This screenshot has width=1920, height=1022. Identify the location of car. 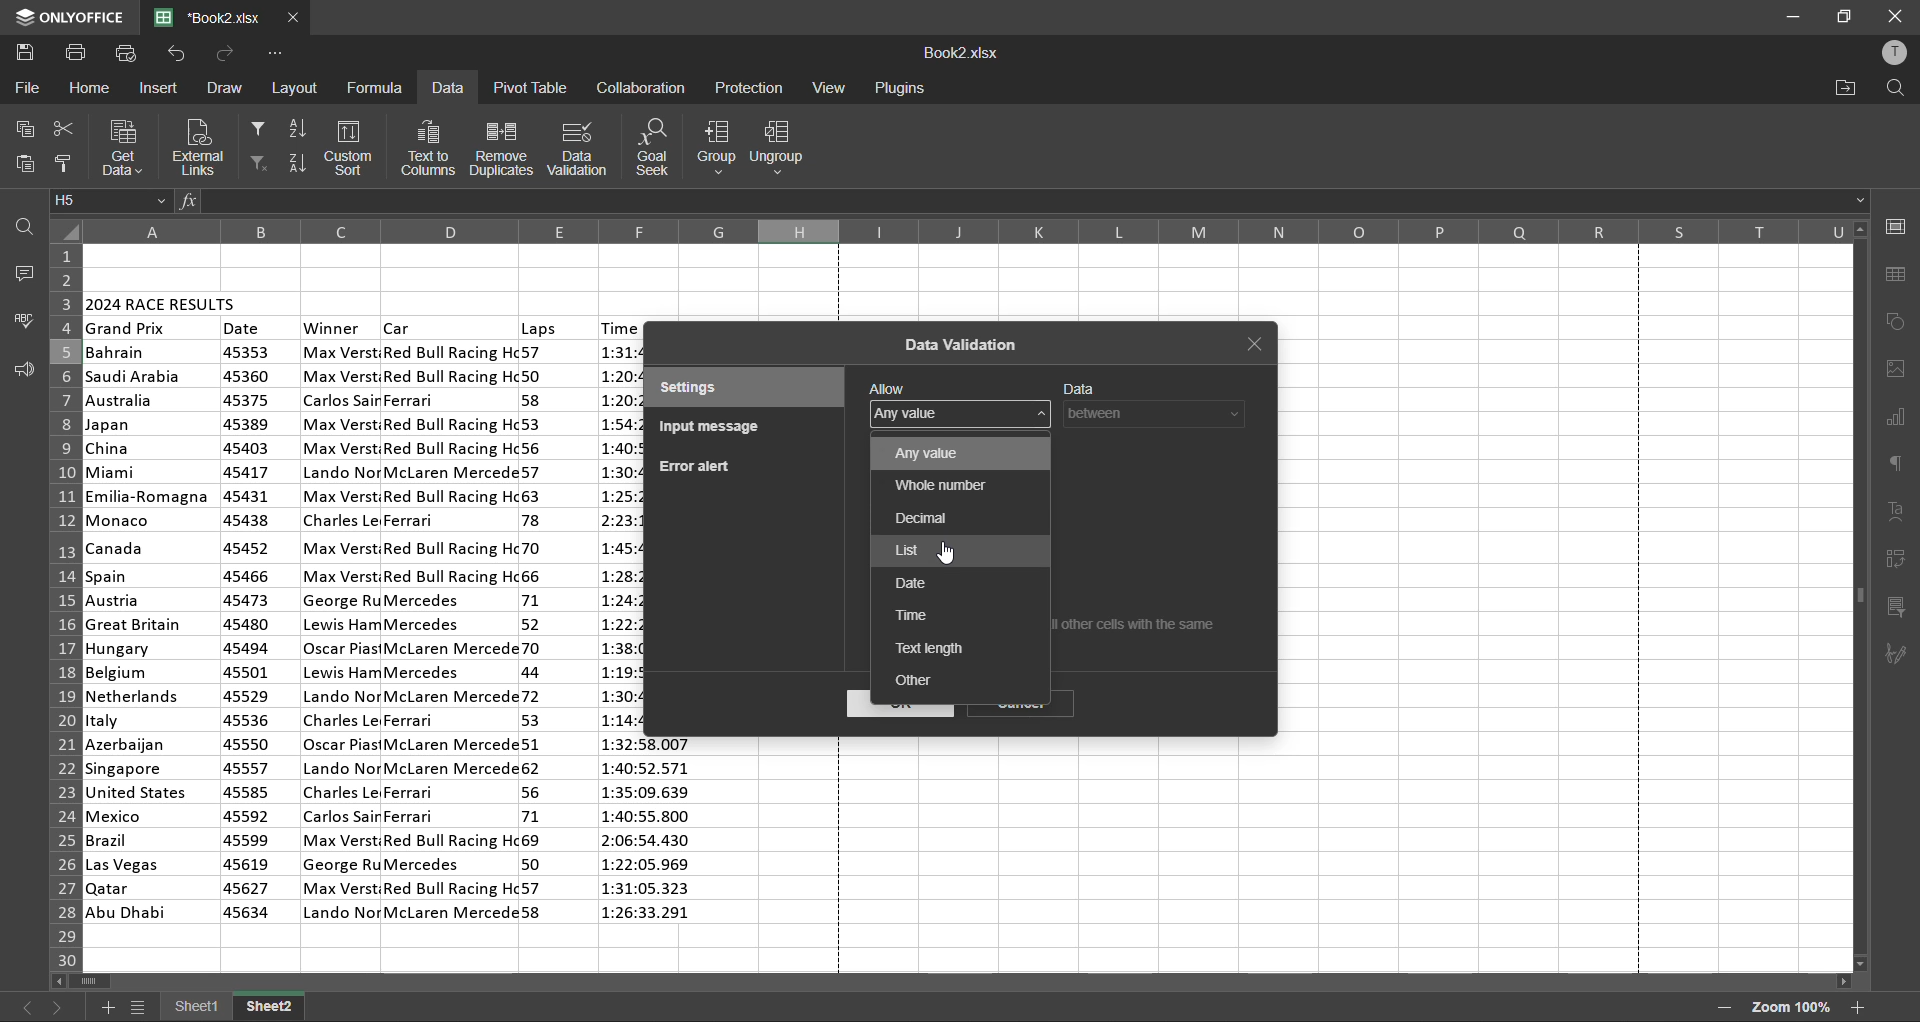
(450, 631).